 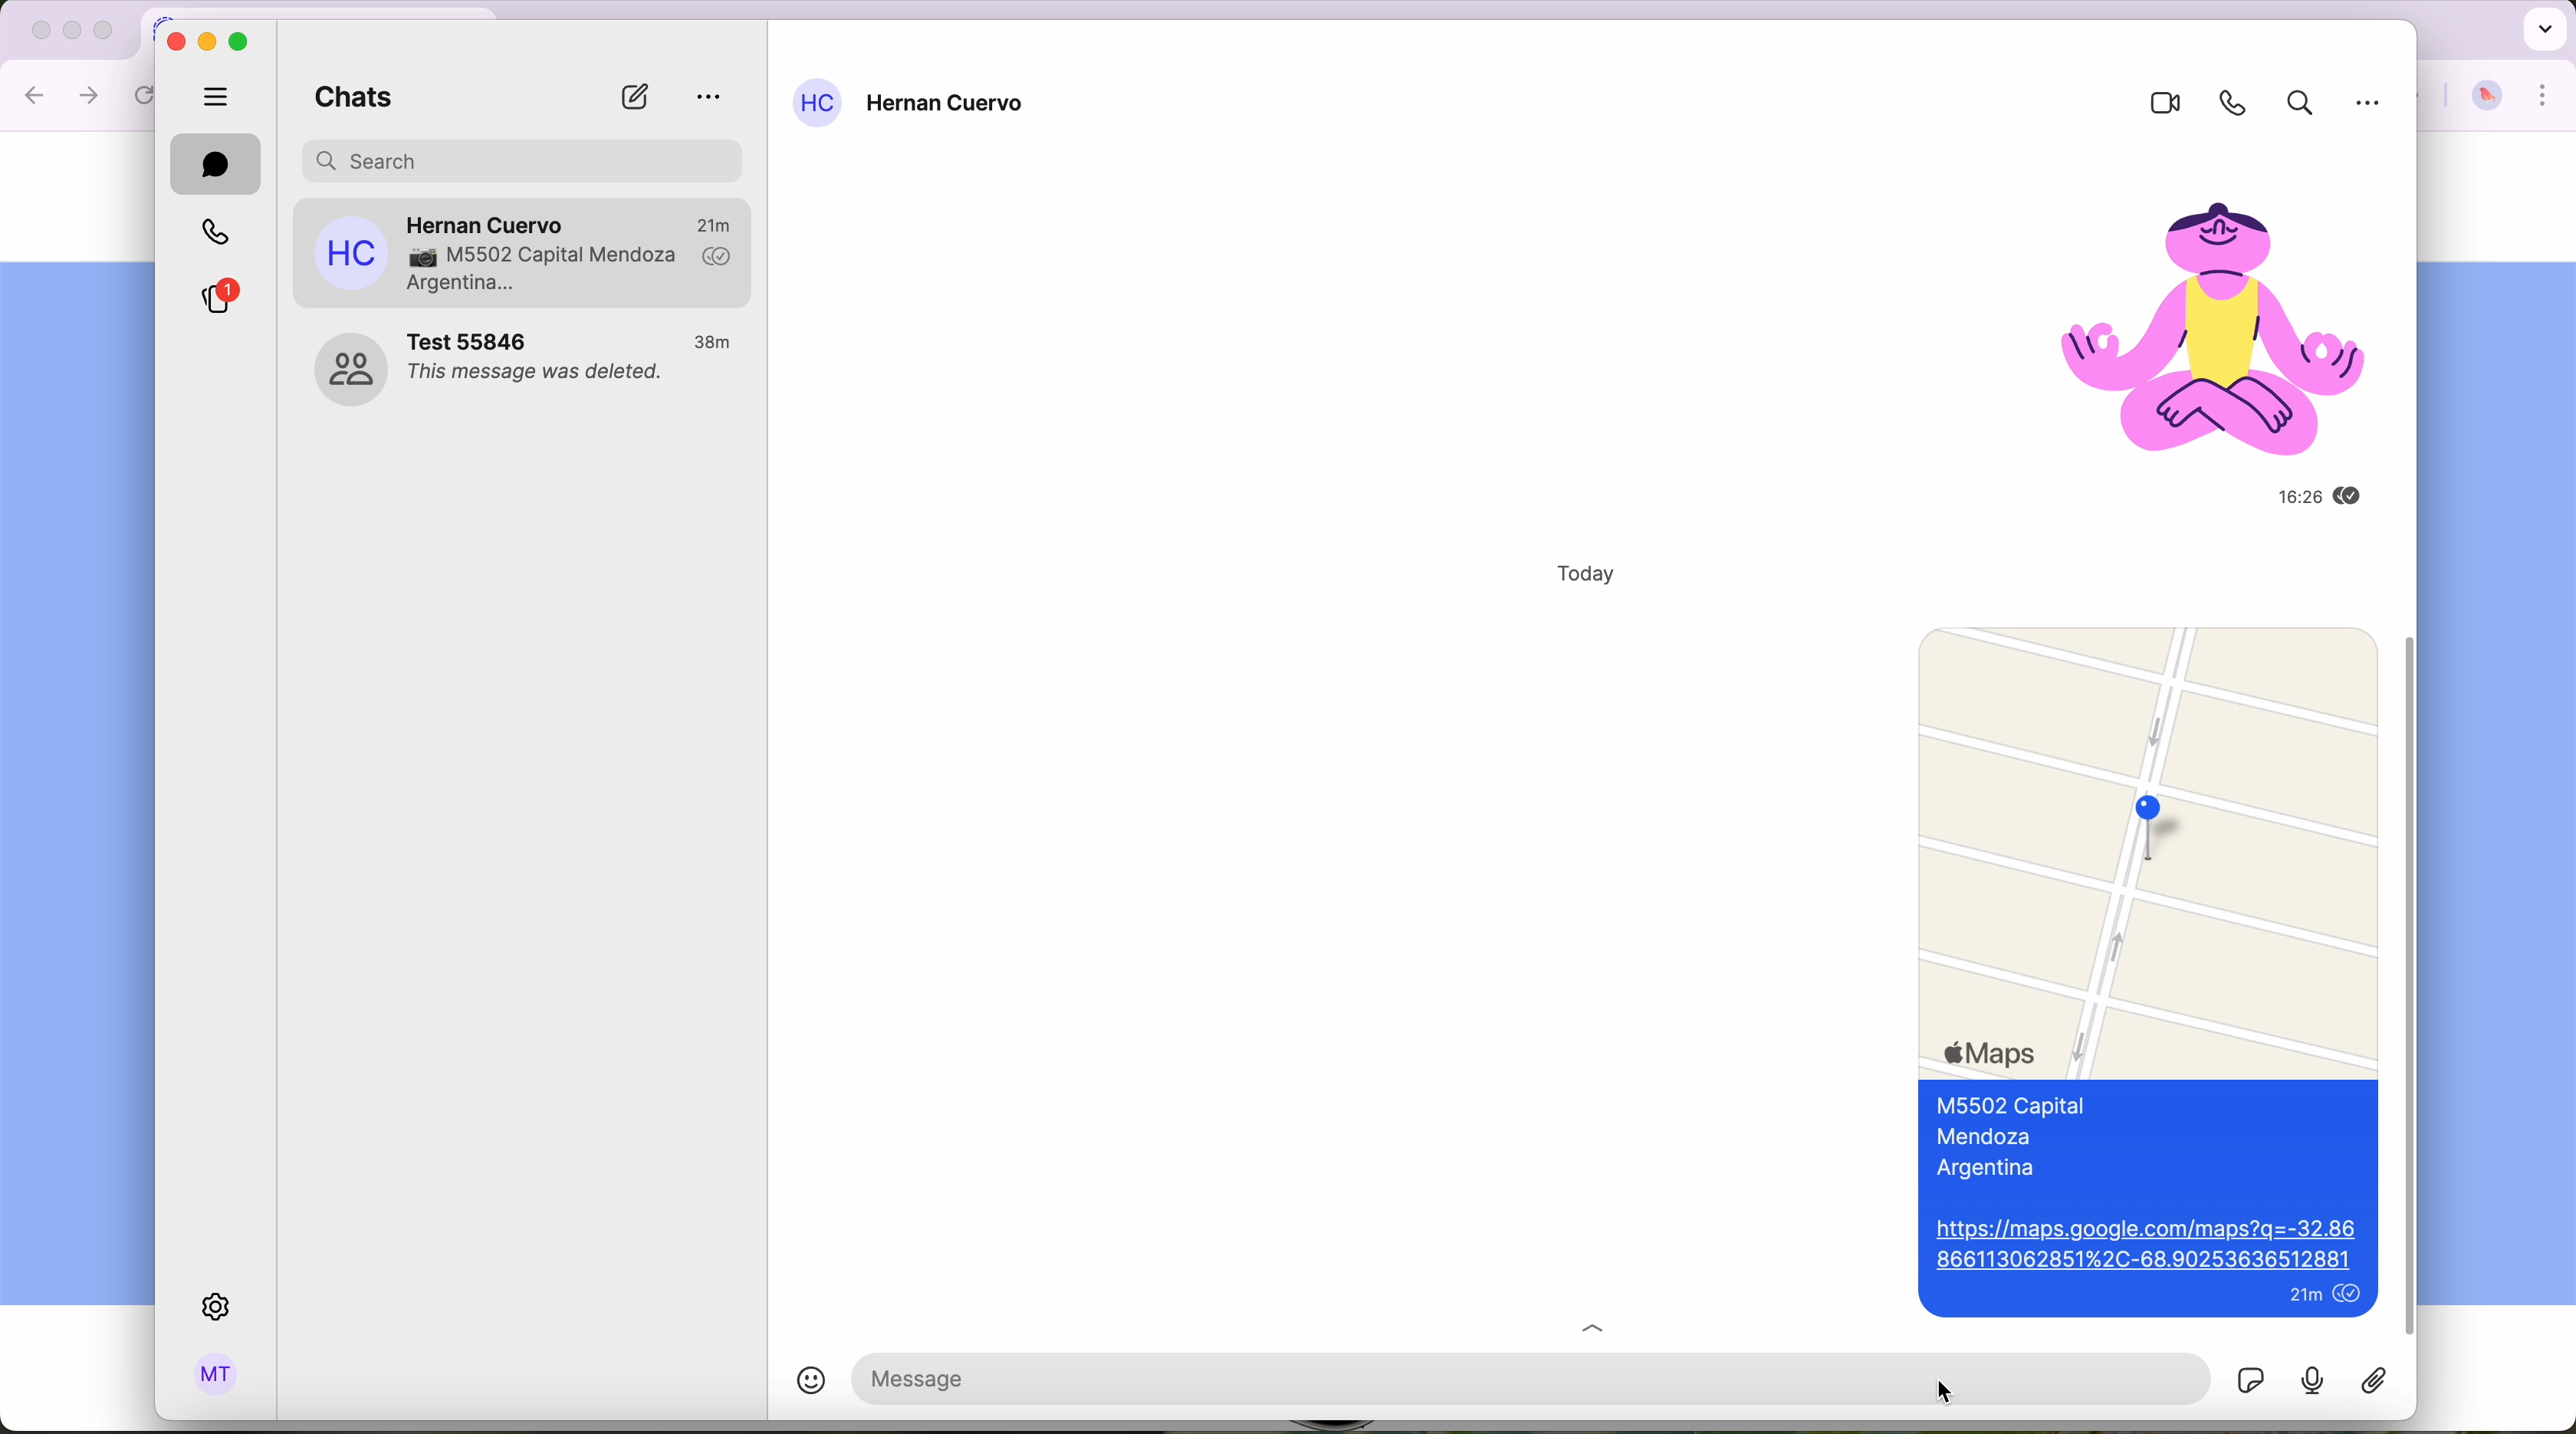 I want to click on search bar, so click(x=525, y=158).